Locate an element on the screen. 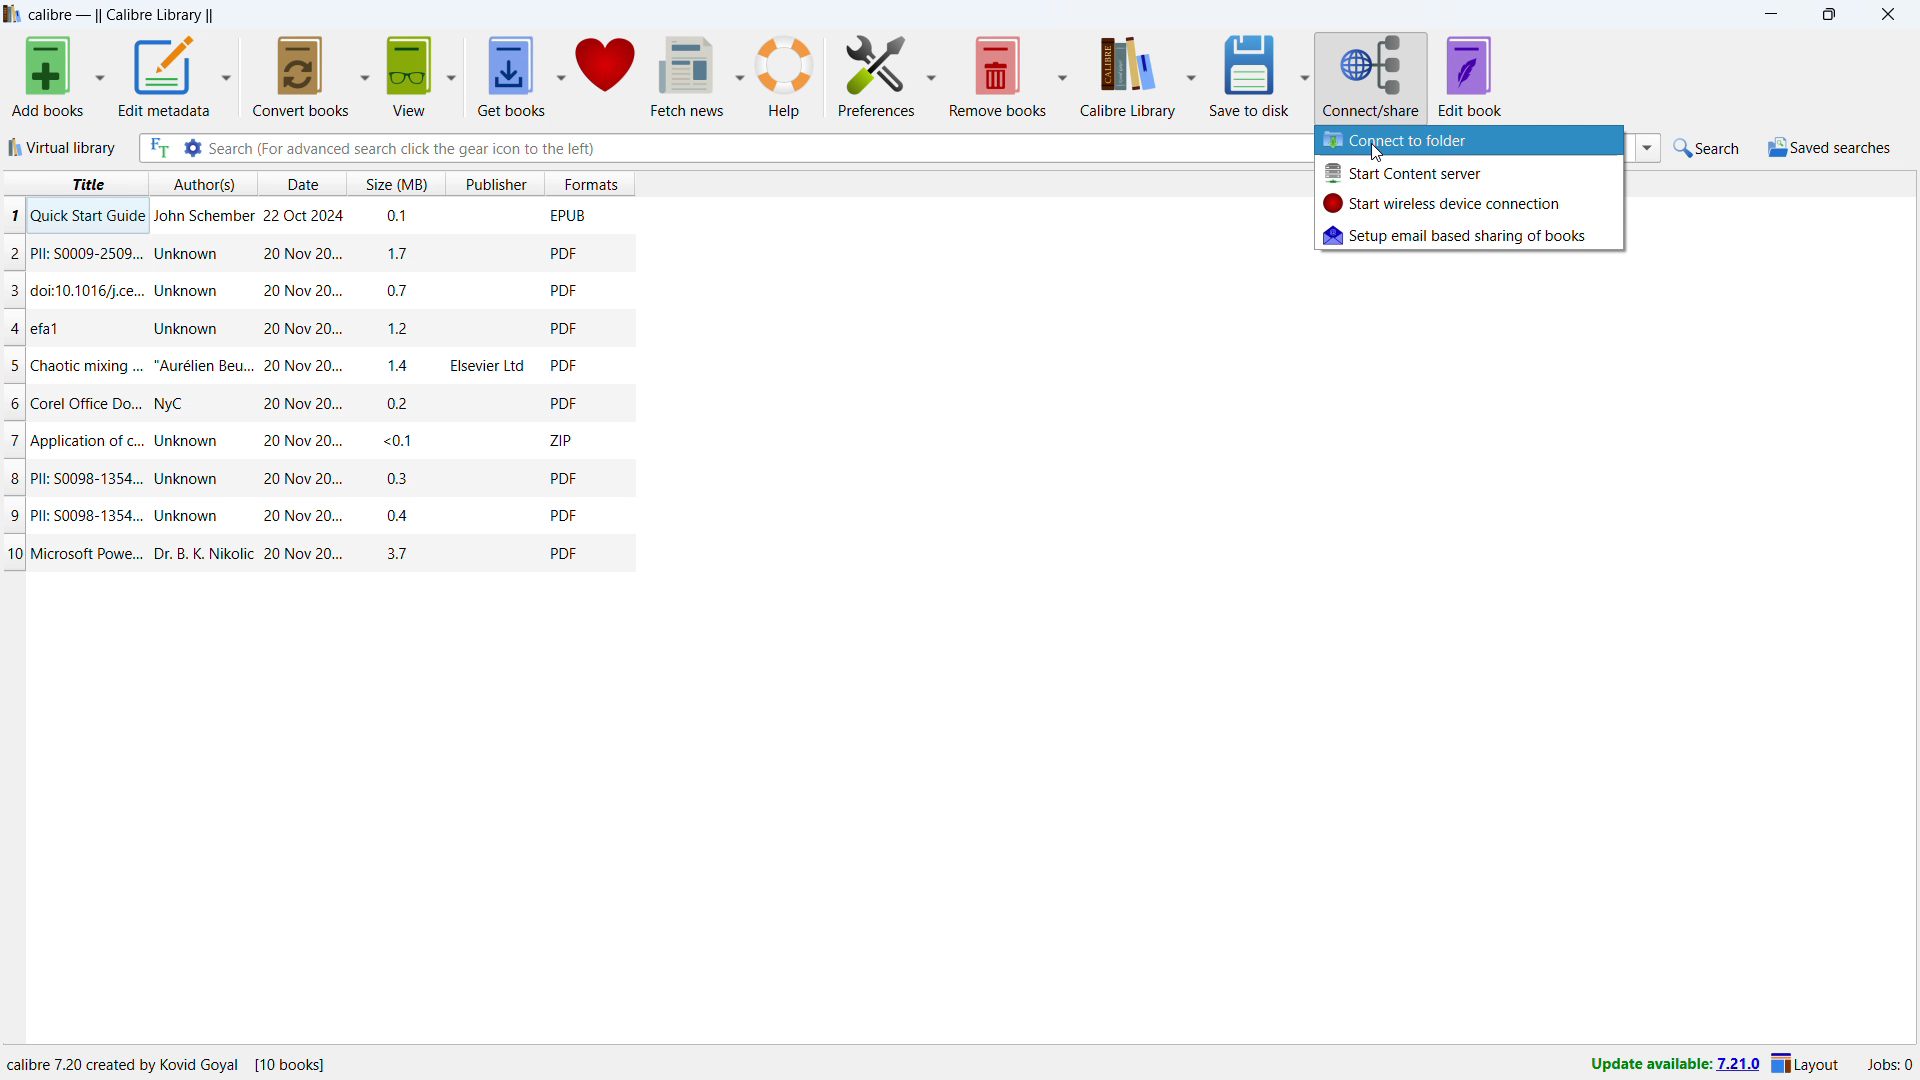 The width and height of the screenshot is (1920, 1080). one book entry is located at coordinates (311, 441).